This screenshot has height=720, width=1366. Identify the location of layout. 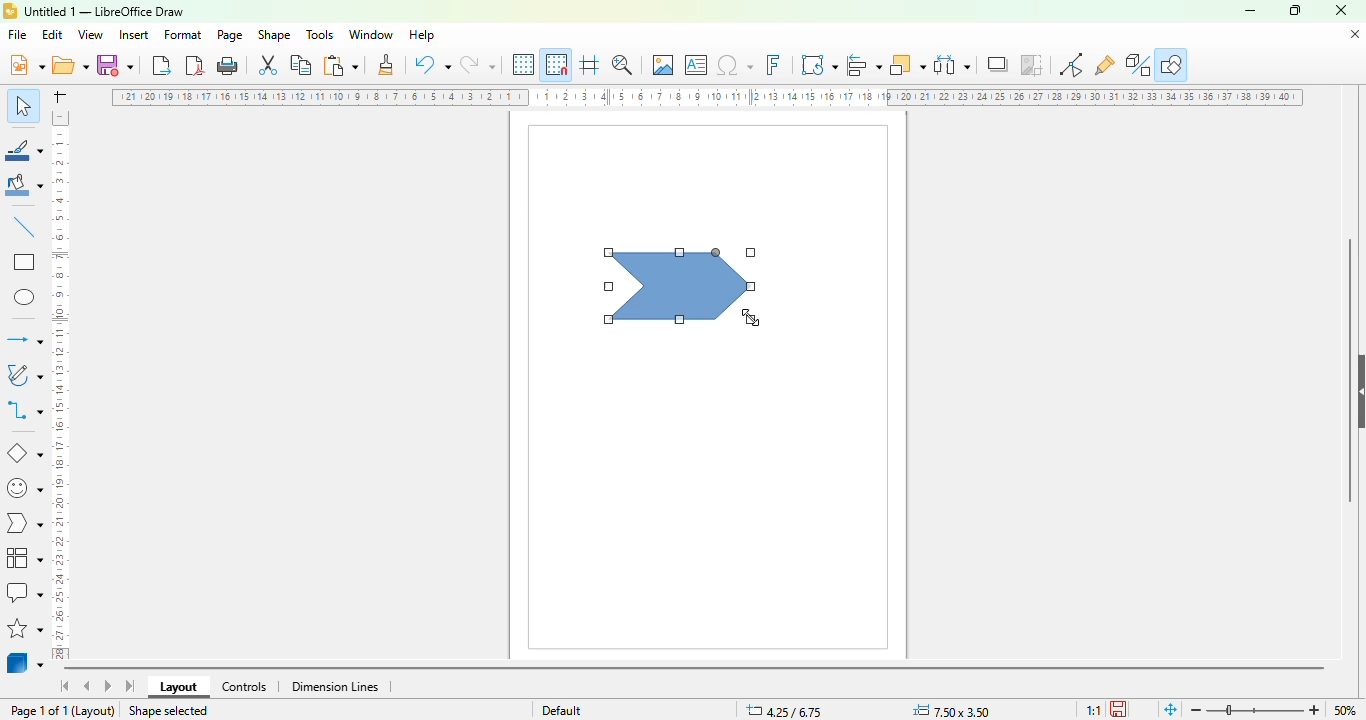
(178, 687).